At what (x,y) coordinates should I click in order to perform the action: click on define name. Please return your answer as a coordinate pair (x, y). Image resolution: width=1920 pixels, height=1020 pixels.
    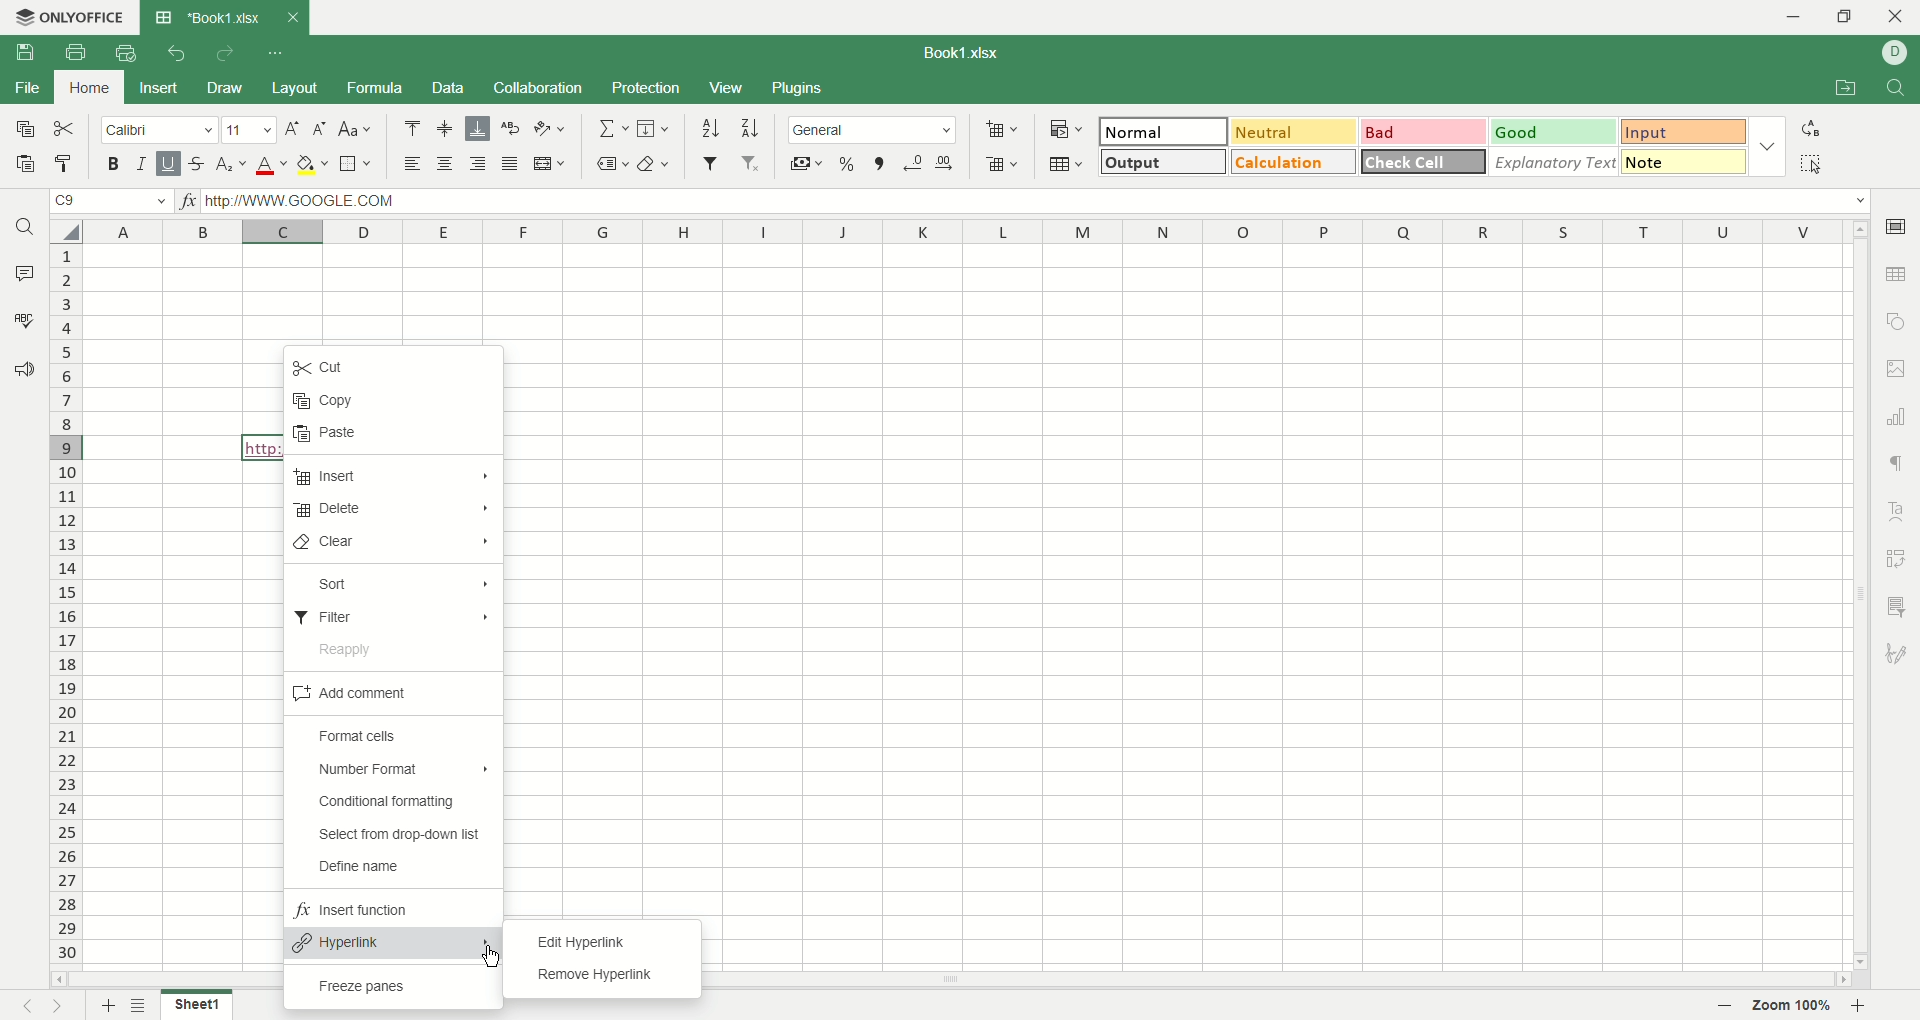
    Looking at the image, I should click on (375, 869).